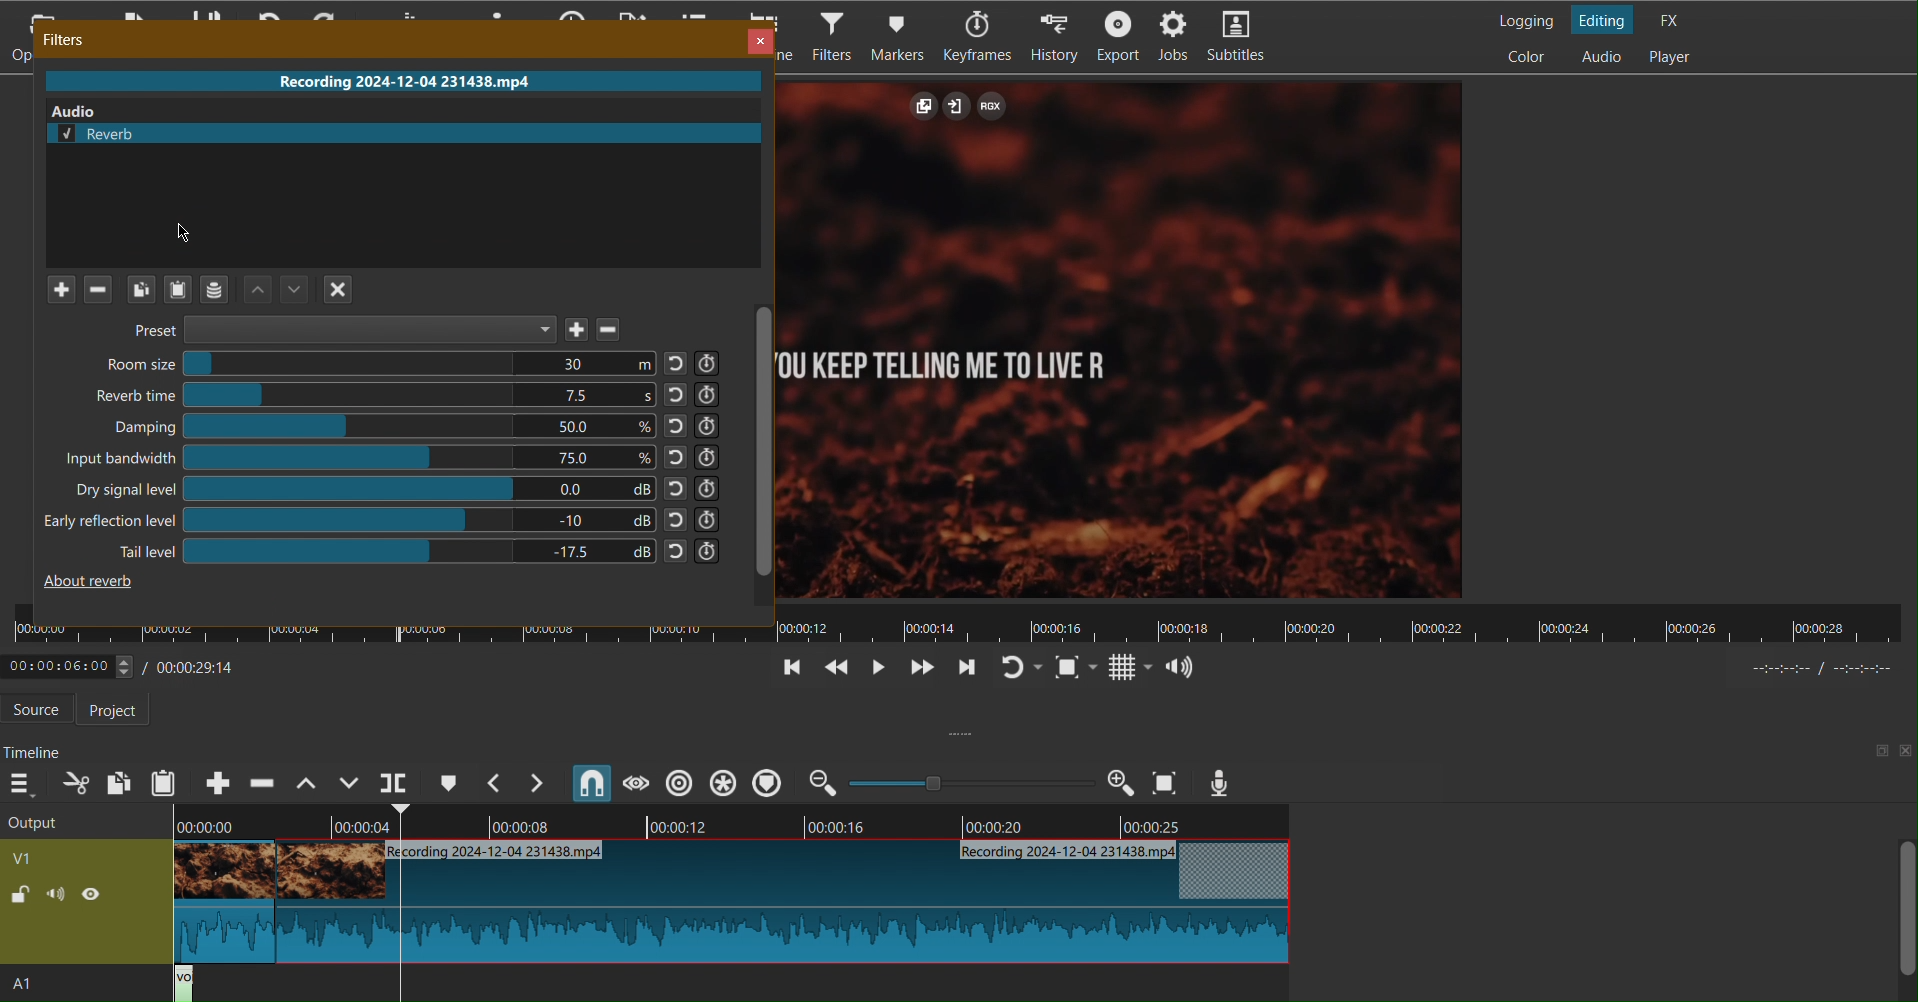  What do you see at coordinates (1600, 57) in the screenshot?
I see `Audio` at bounding box center [1600, 57].